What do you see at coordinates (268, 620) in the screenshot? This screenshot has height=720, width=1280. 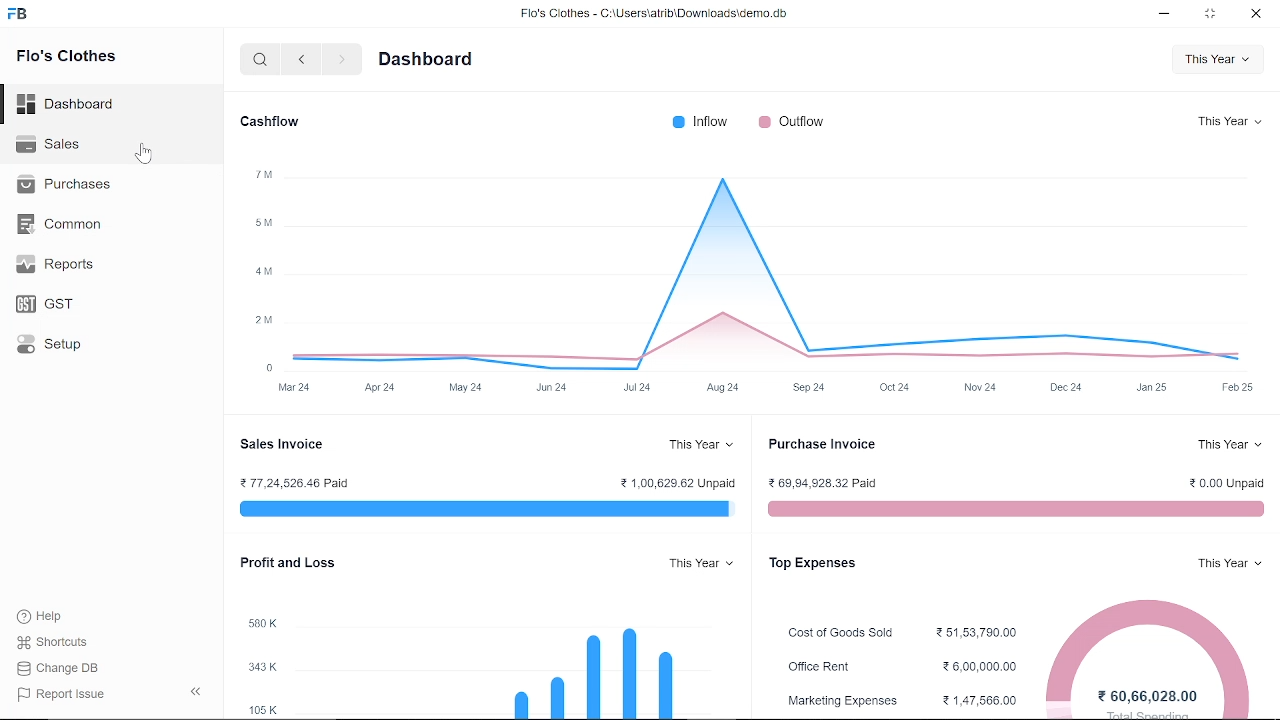 I see `580K` at bounding box center [268, 620].